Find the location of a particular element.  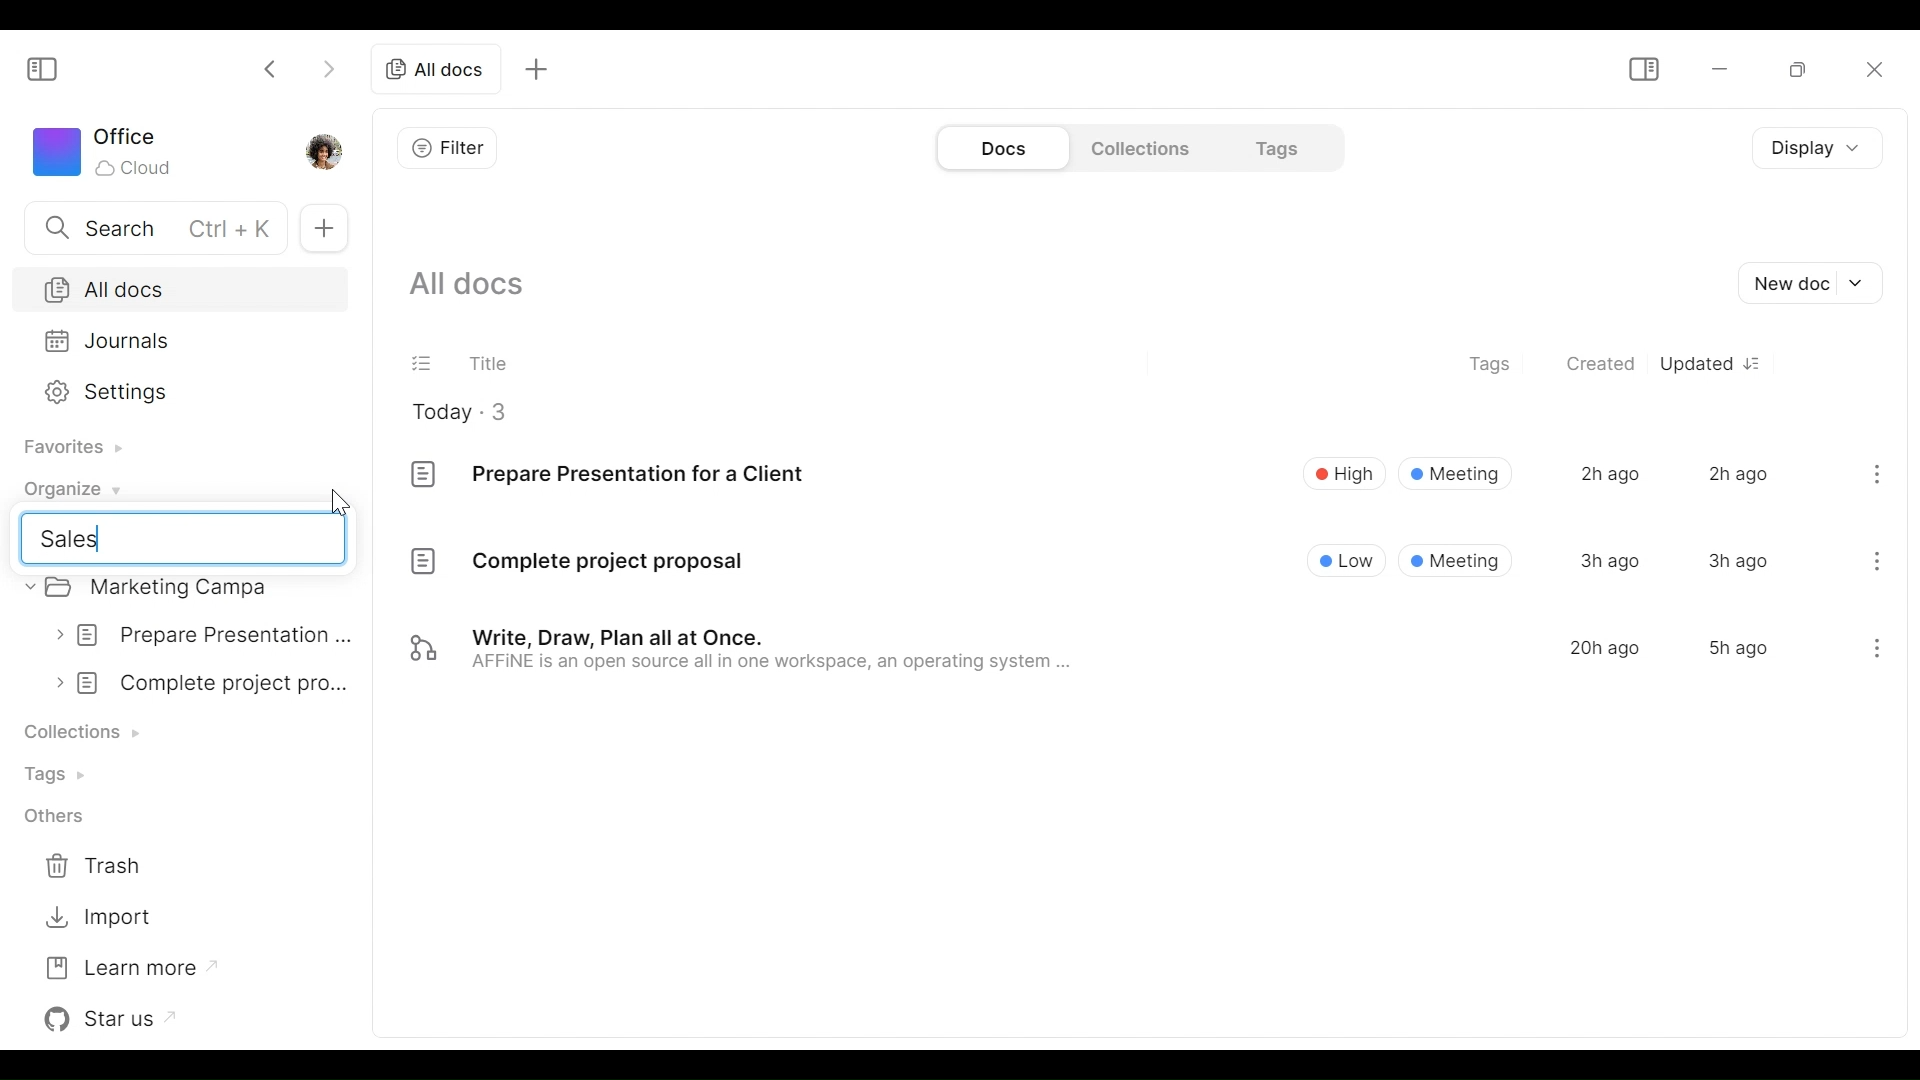

5h ago is located at coordinates (1737, 648).